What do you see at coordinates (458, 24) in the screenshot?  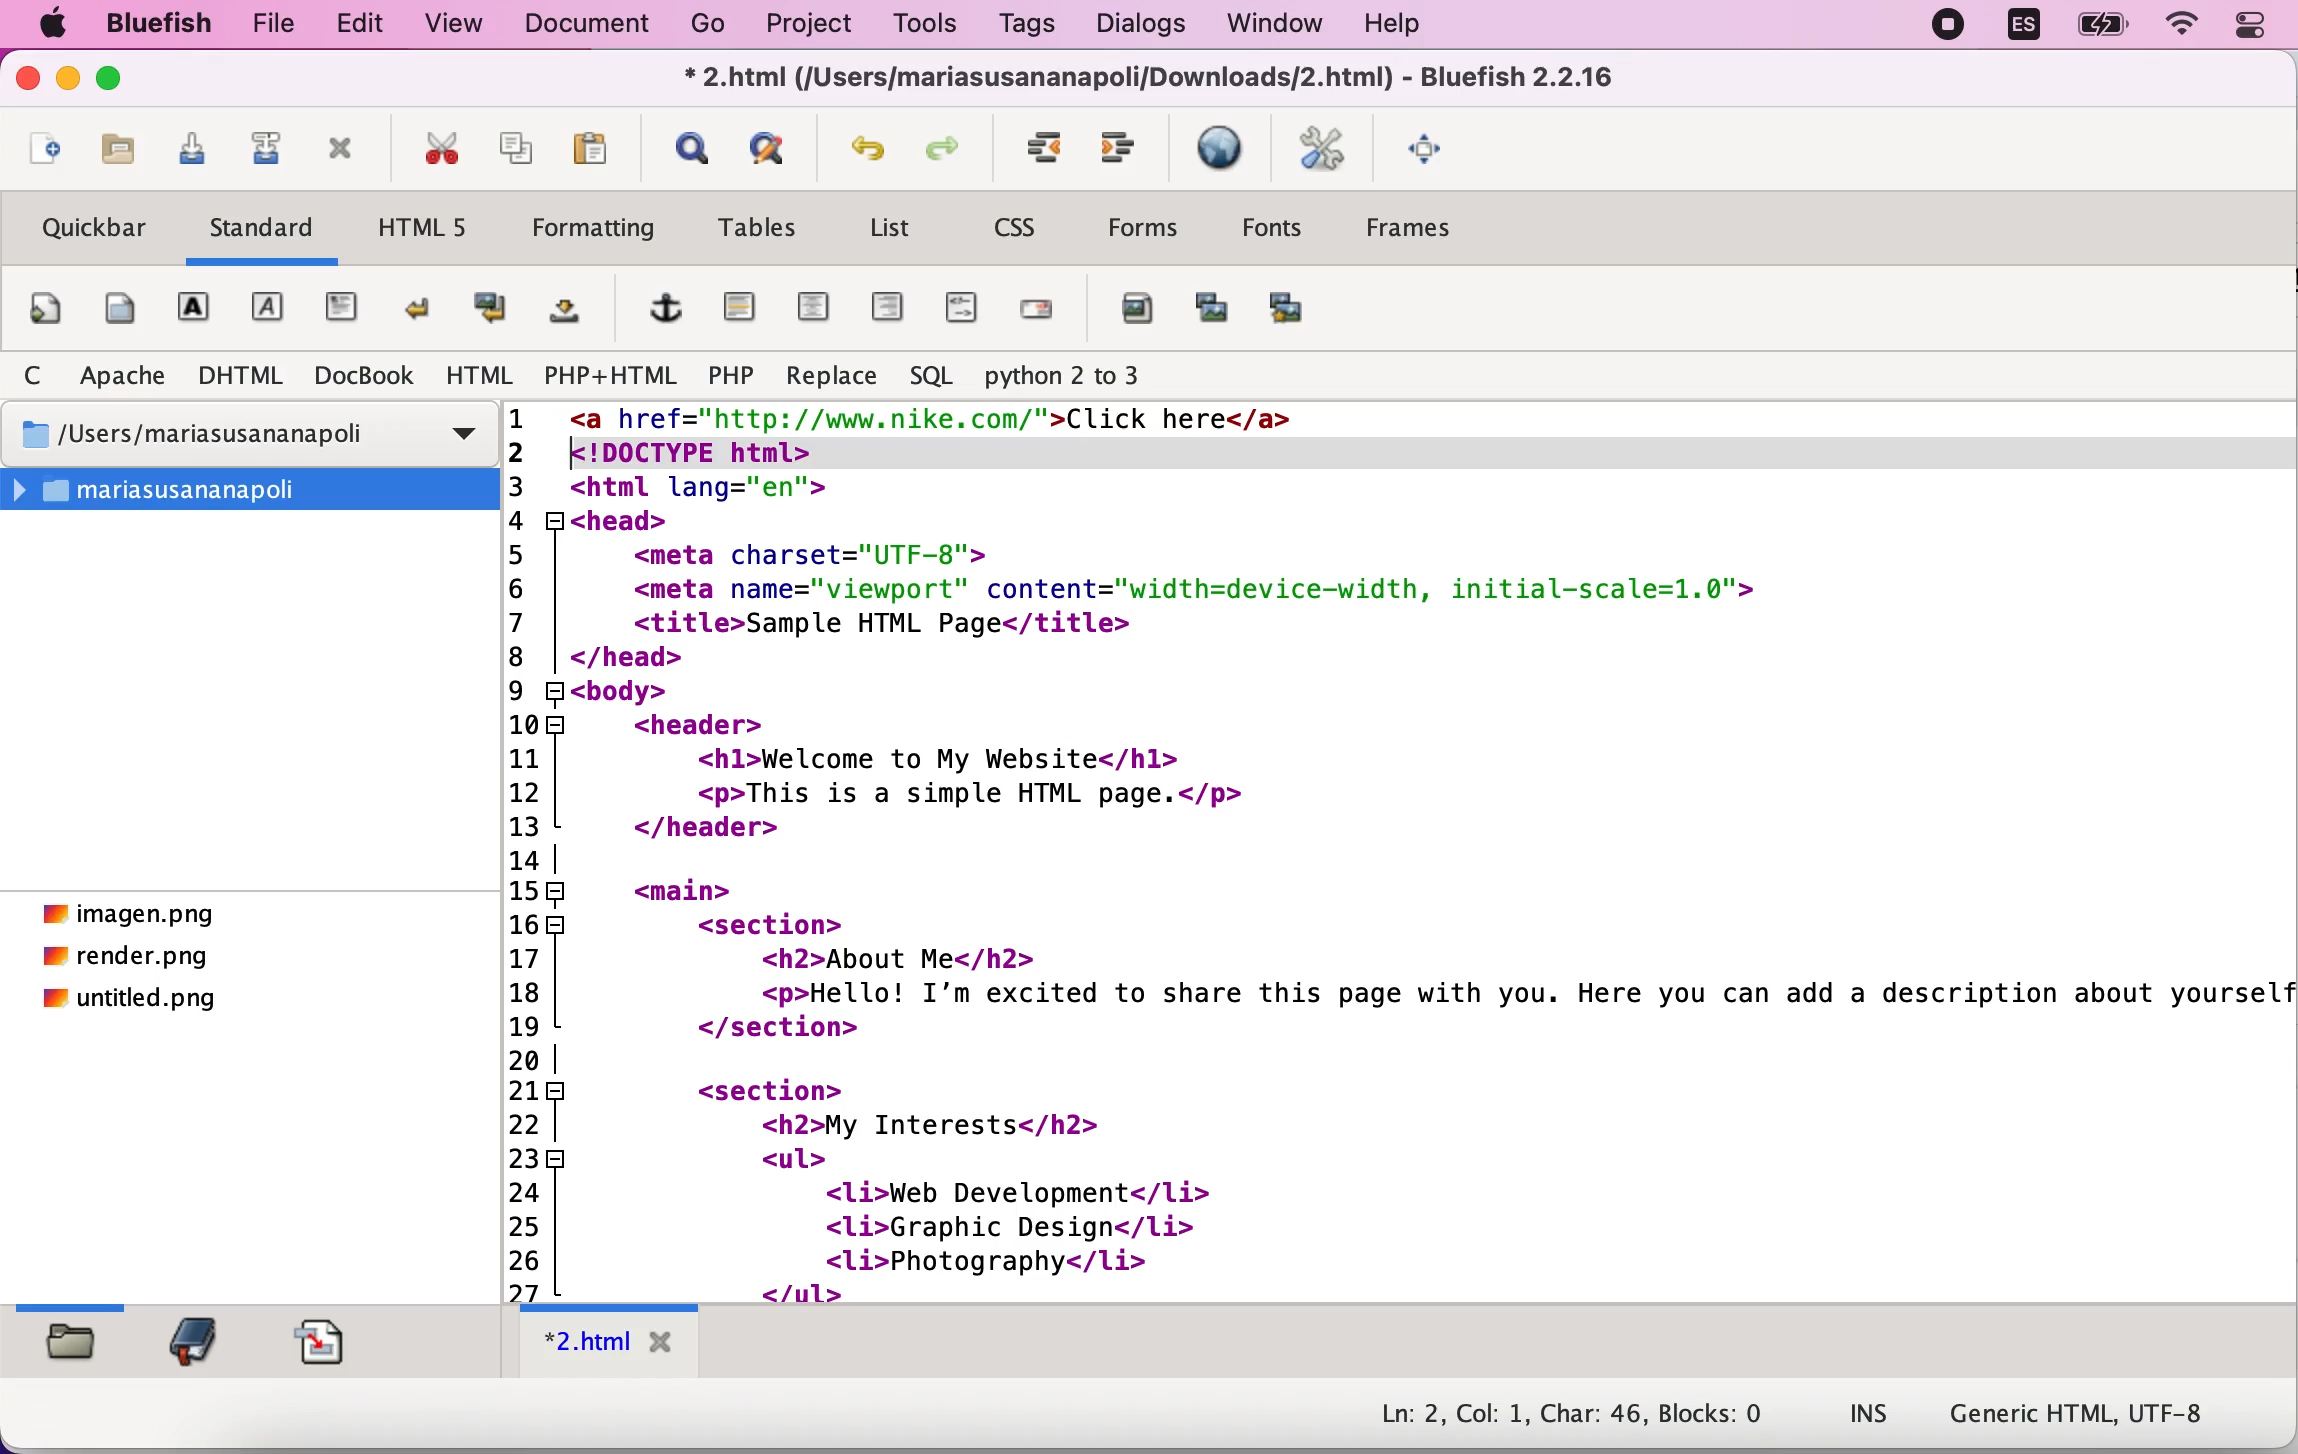 I see `view` at bounding box center [458, 24].